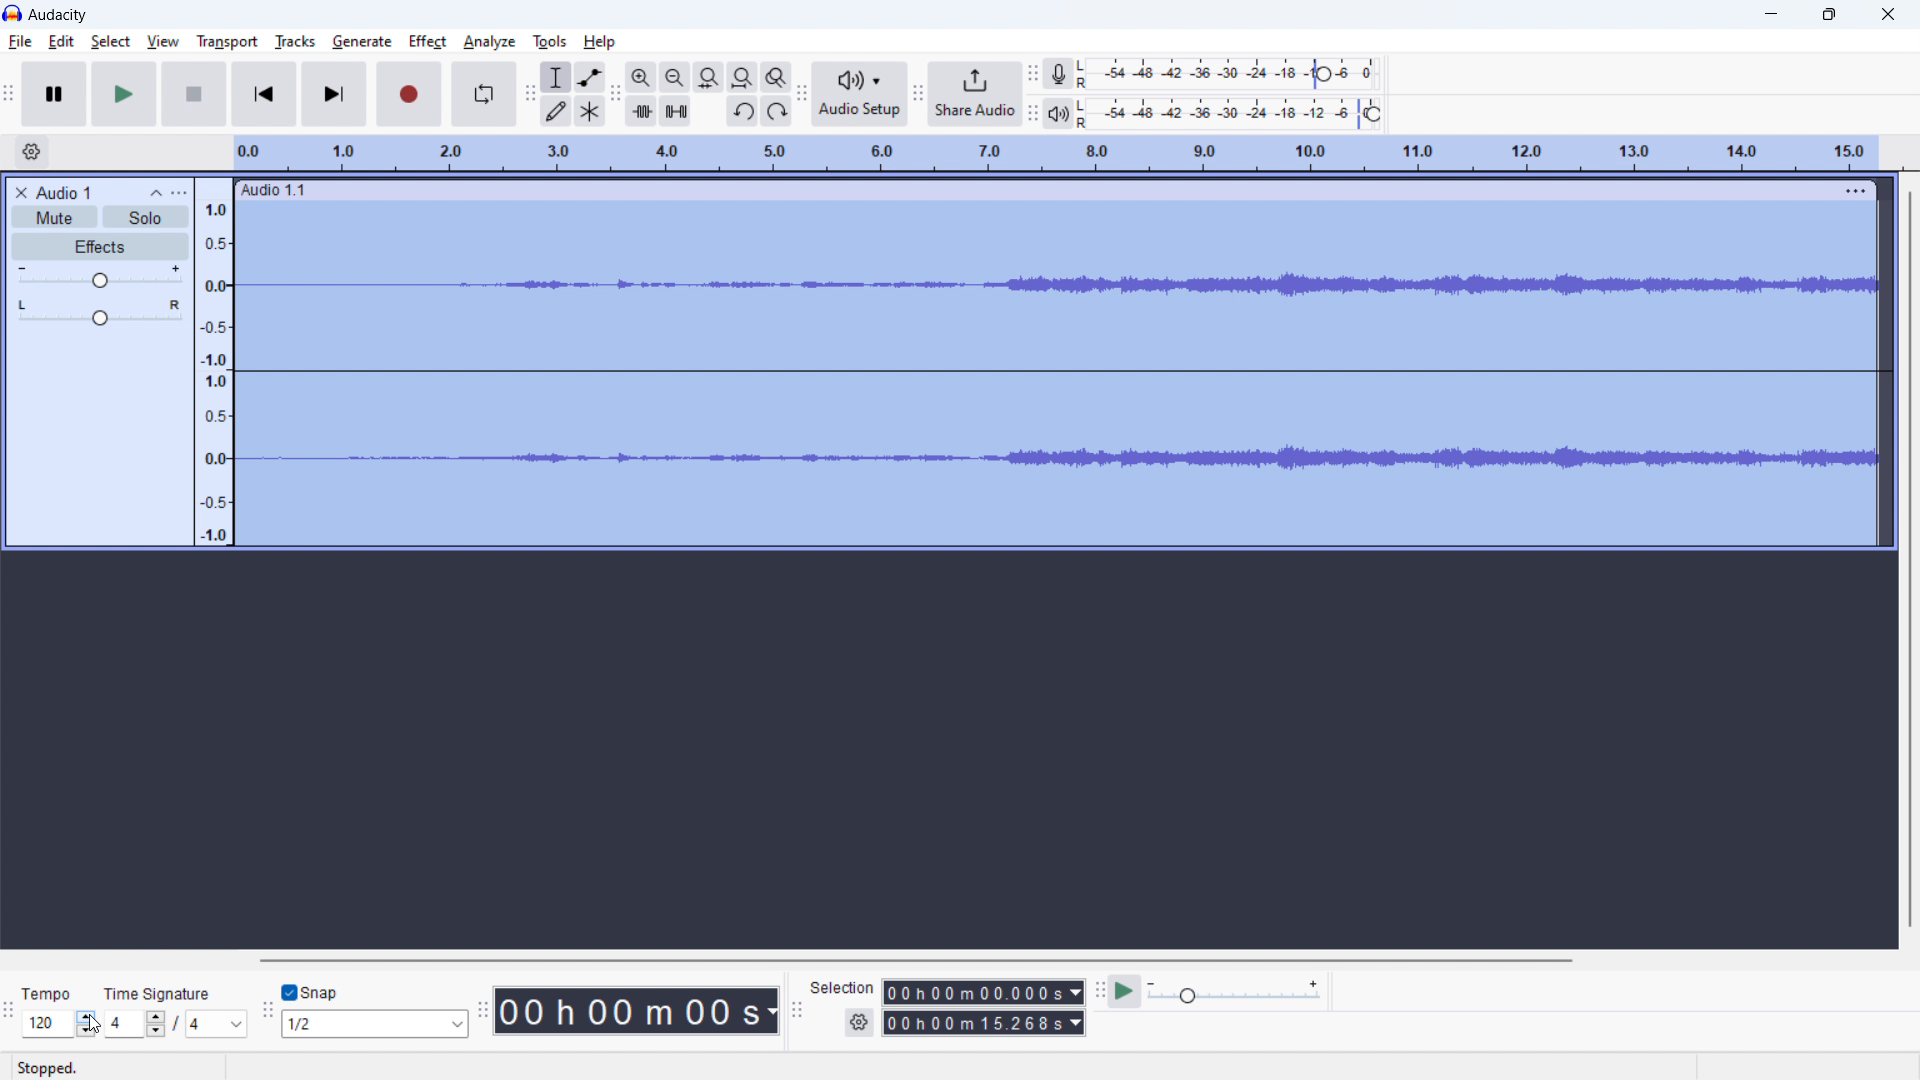  Describe the element at coordinates (336, 94) in the screenshot. I see `skip to last` at that location.